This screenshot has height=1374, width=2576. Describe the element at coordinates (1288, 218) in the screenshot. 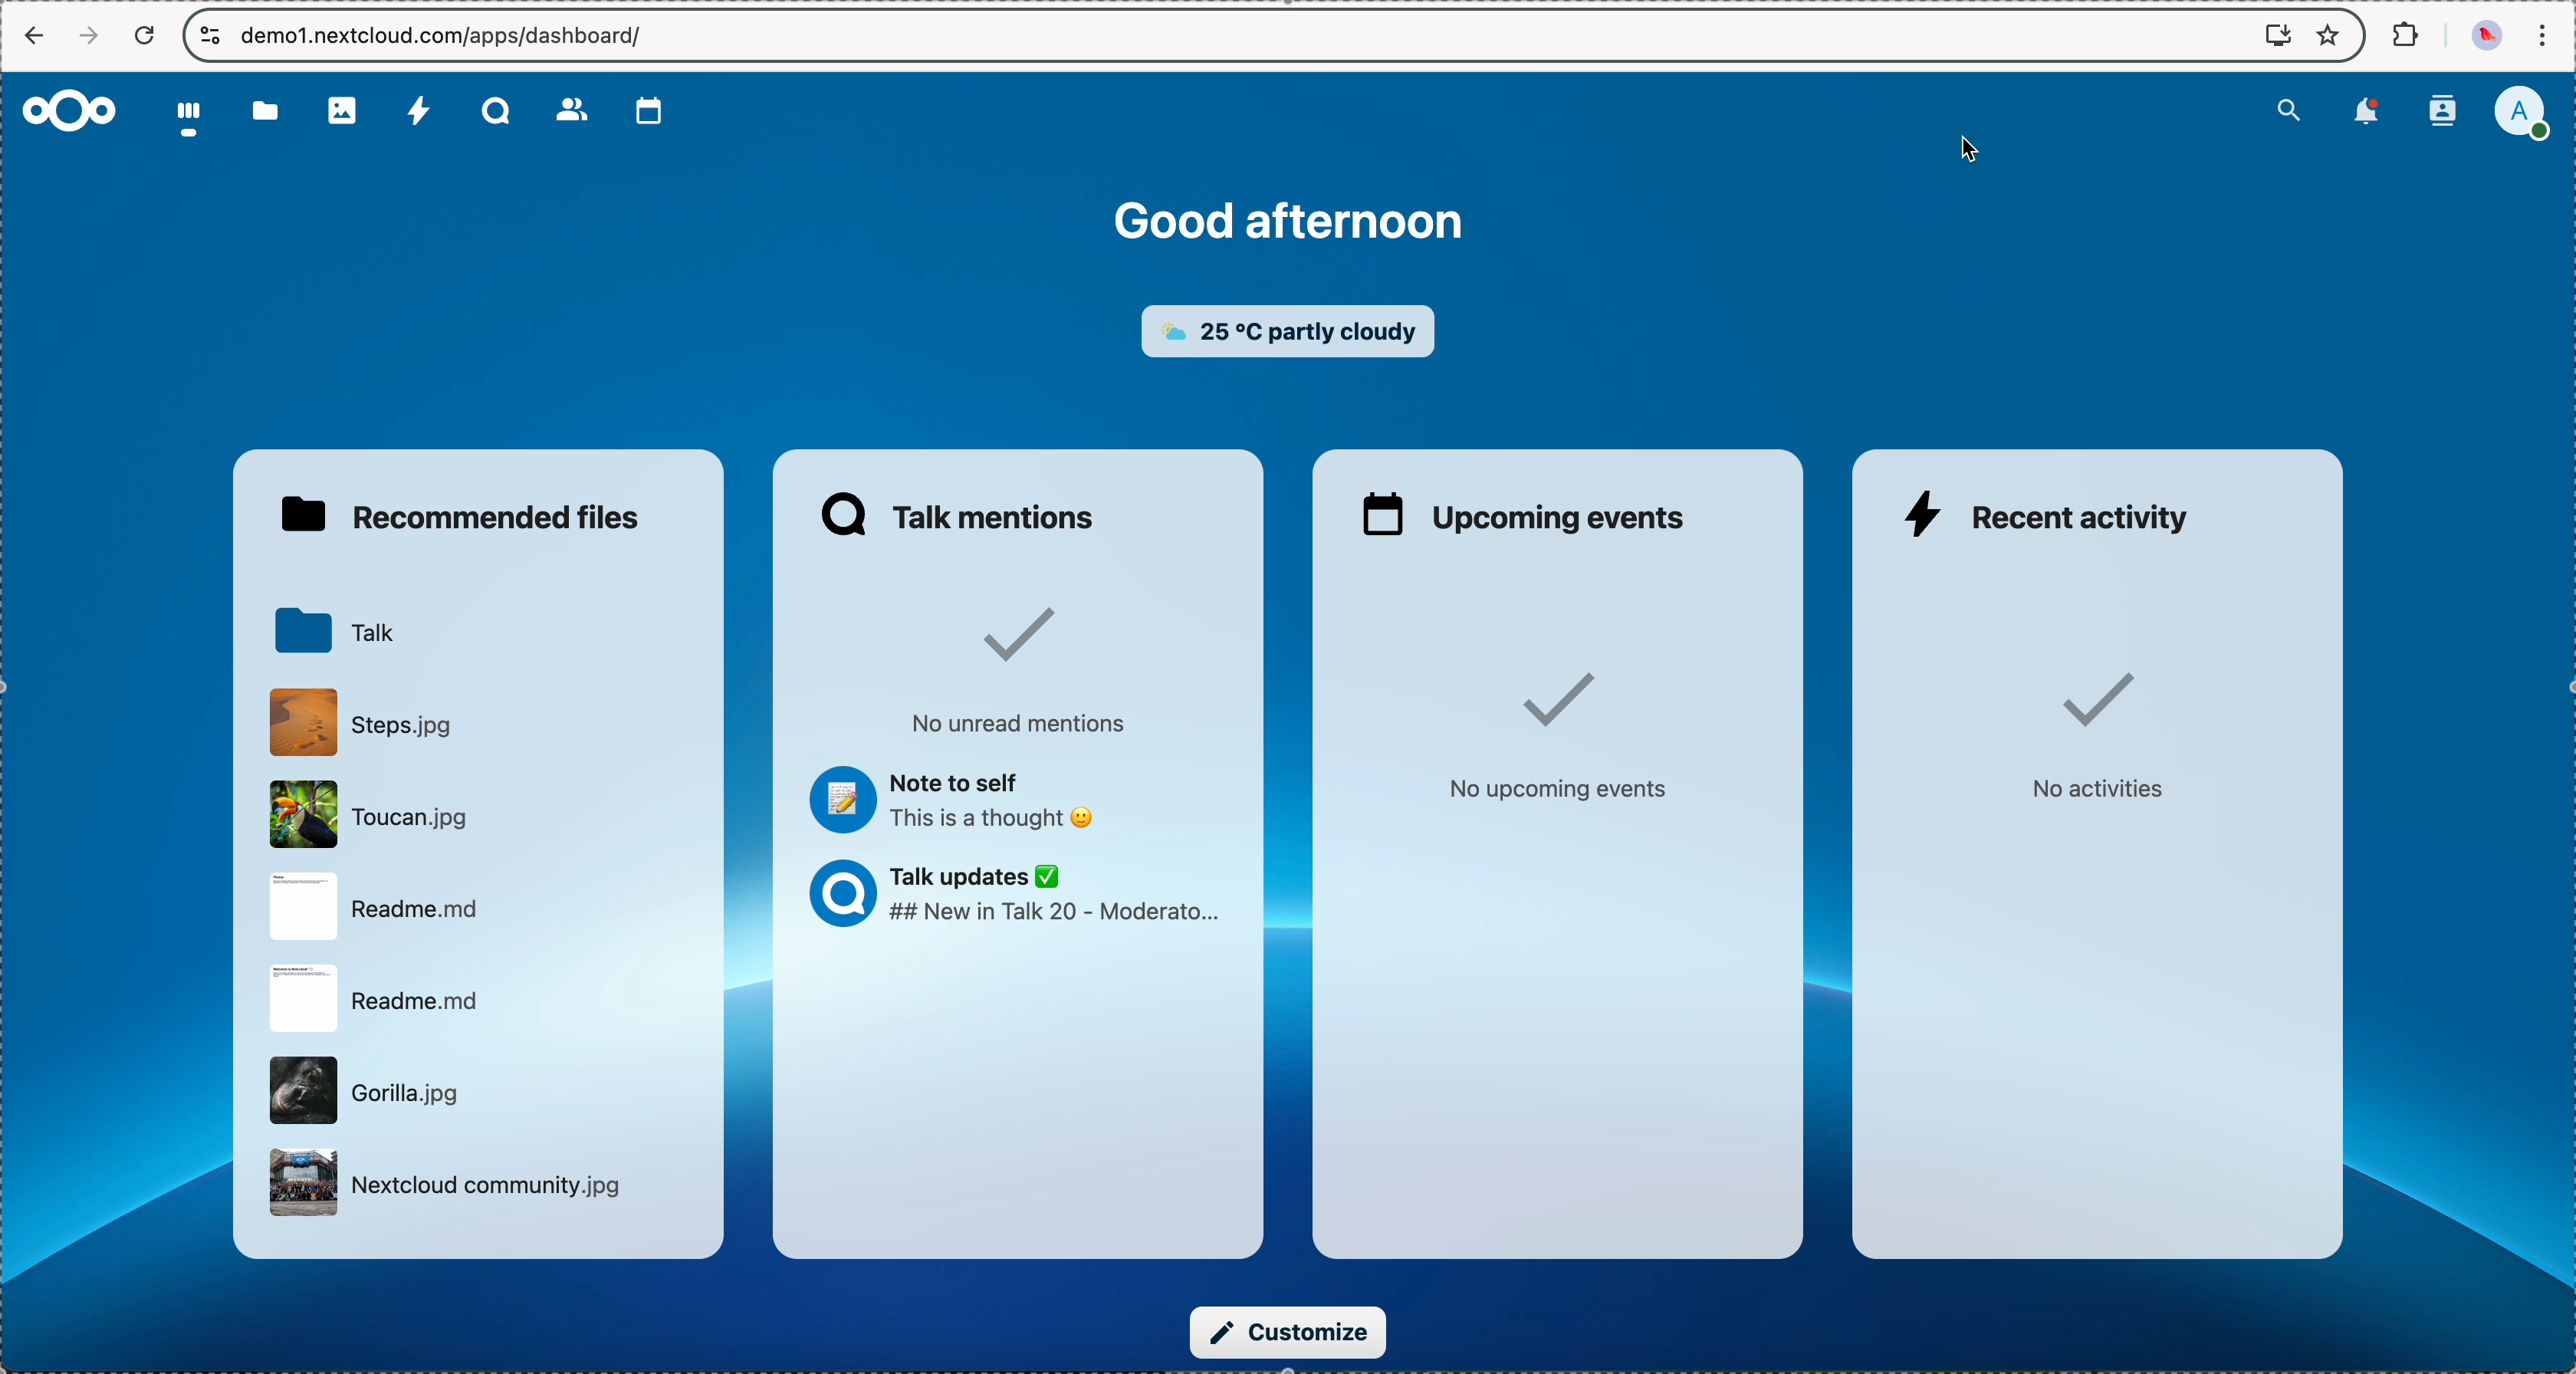

I see `good afternoon` at that location.